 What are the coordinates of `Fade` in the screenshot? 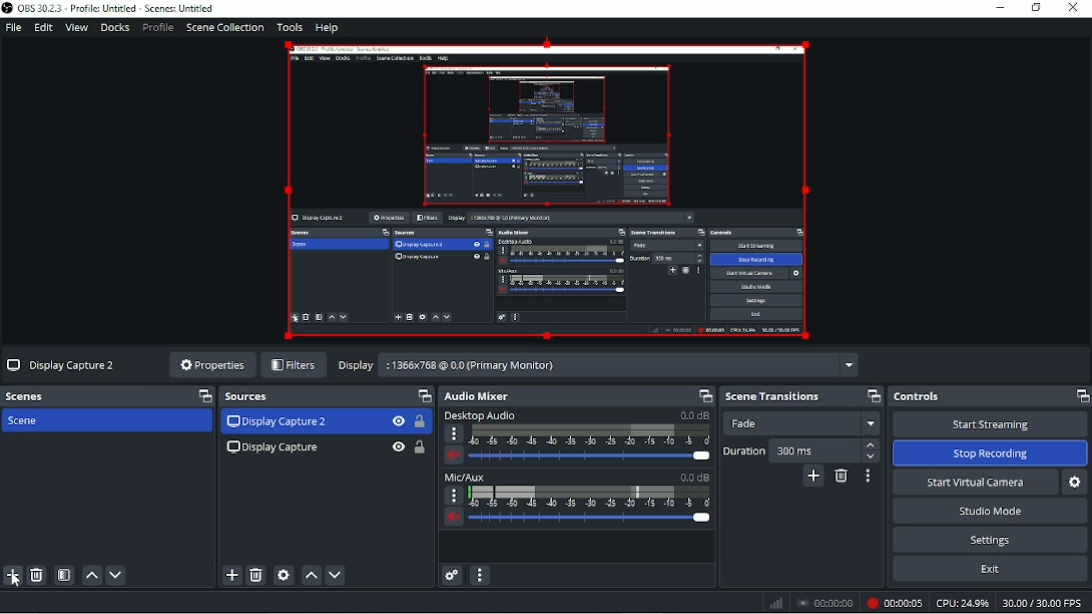 It's located at (801, 424).